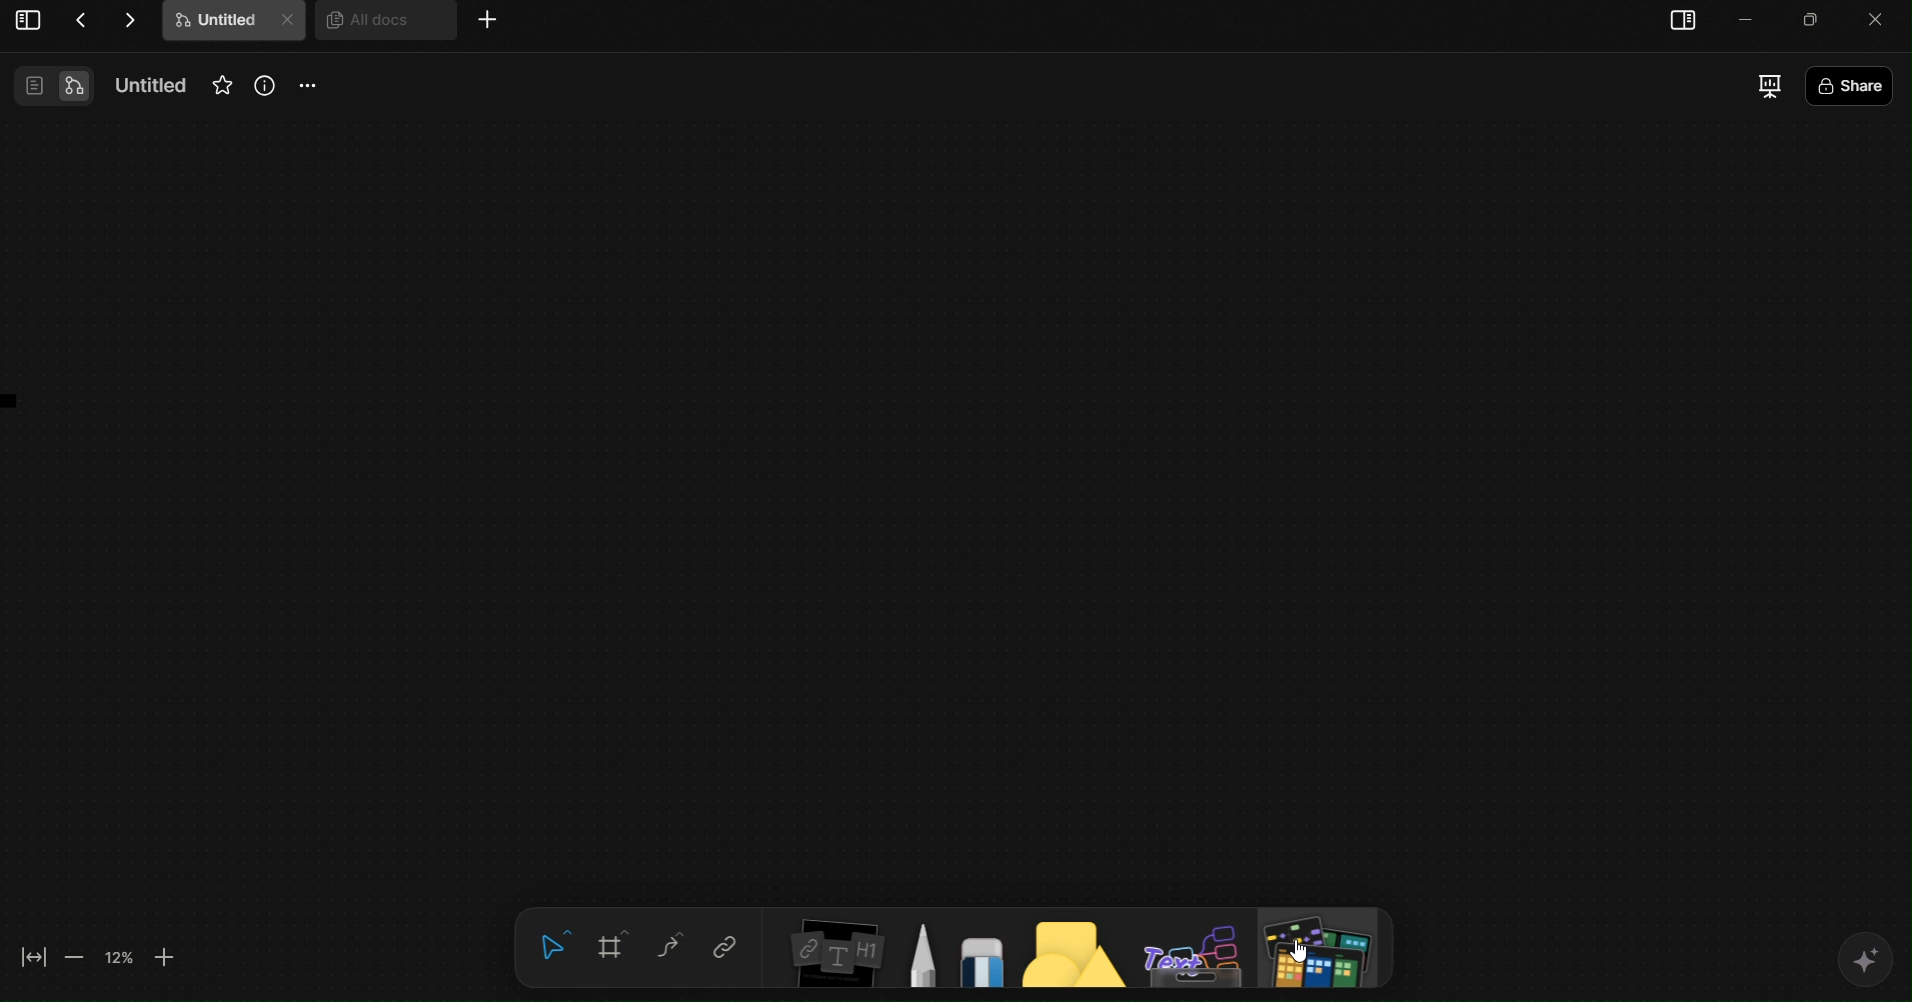  Describe the element at coordinates (833, 957) in the screenshot. I see `Insert Elements Tool` at that location.